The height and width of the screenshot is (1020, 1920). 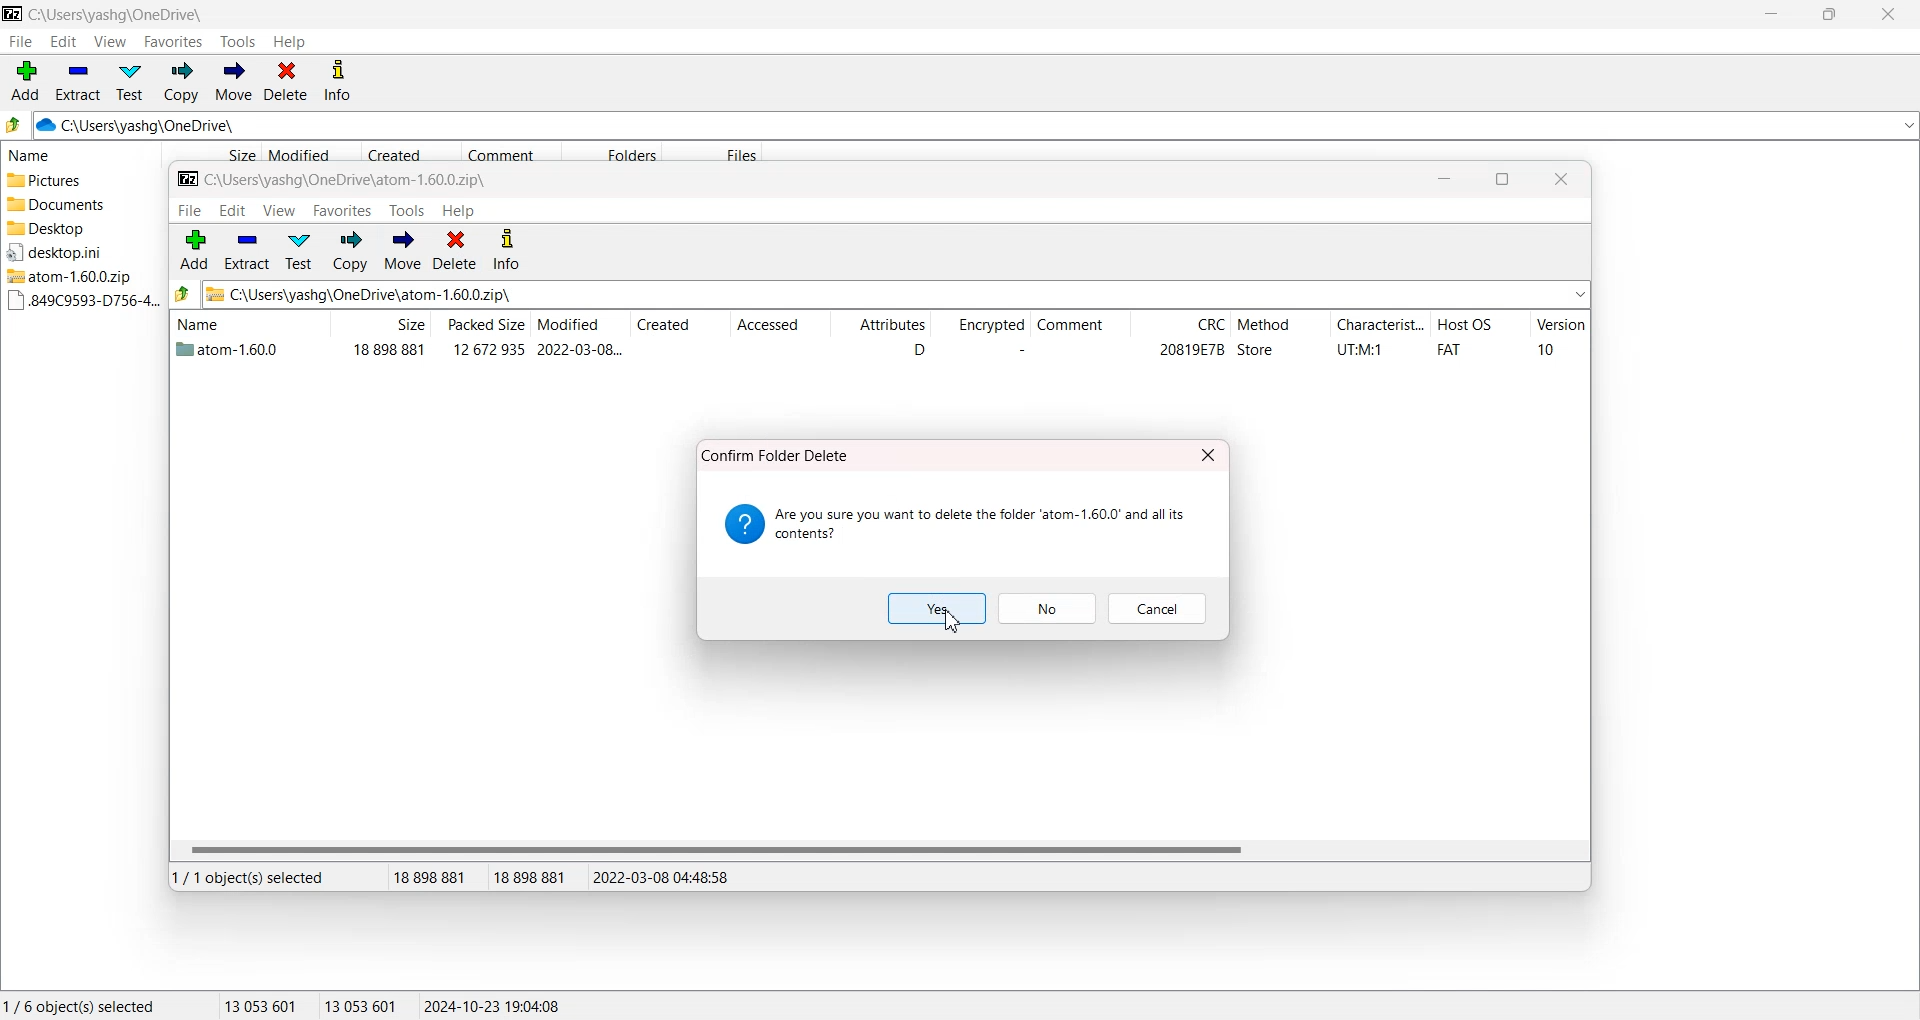 I want to click on Close, so click(x=1886, y=14).